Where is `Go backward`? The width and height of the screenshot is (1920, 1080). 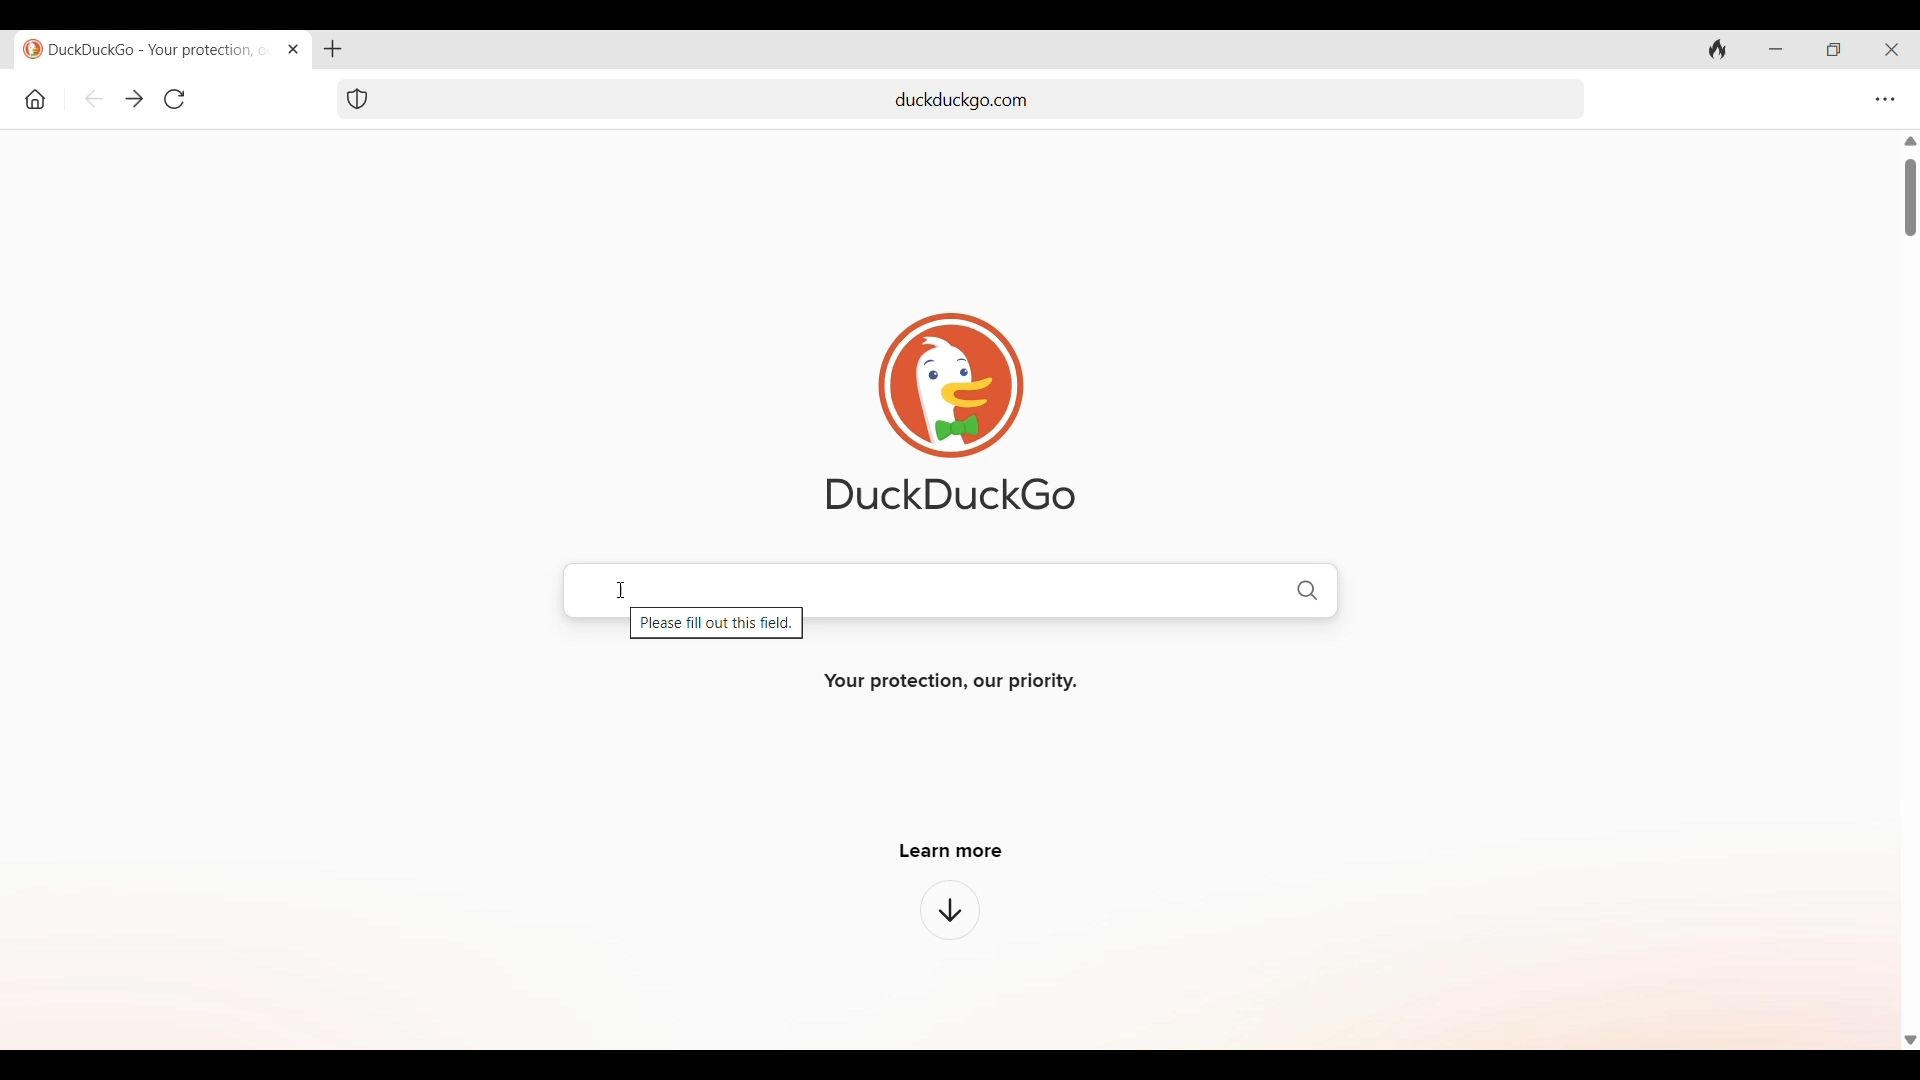 Go backward is located at coordinates (95, 99).